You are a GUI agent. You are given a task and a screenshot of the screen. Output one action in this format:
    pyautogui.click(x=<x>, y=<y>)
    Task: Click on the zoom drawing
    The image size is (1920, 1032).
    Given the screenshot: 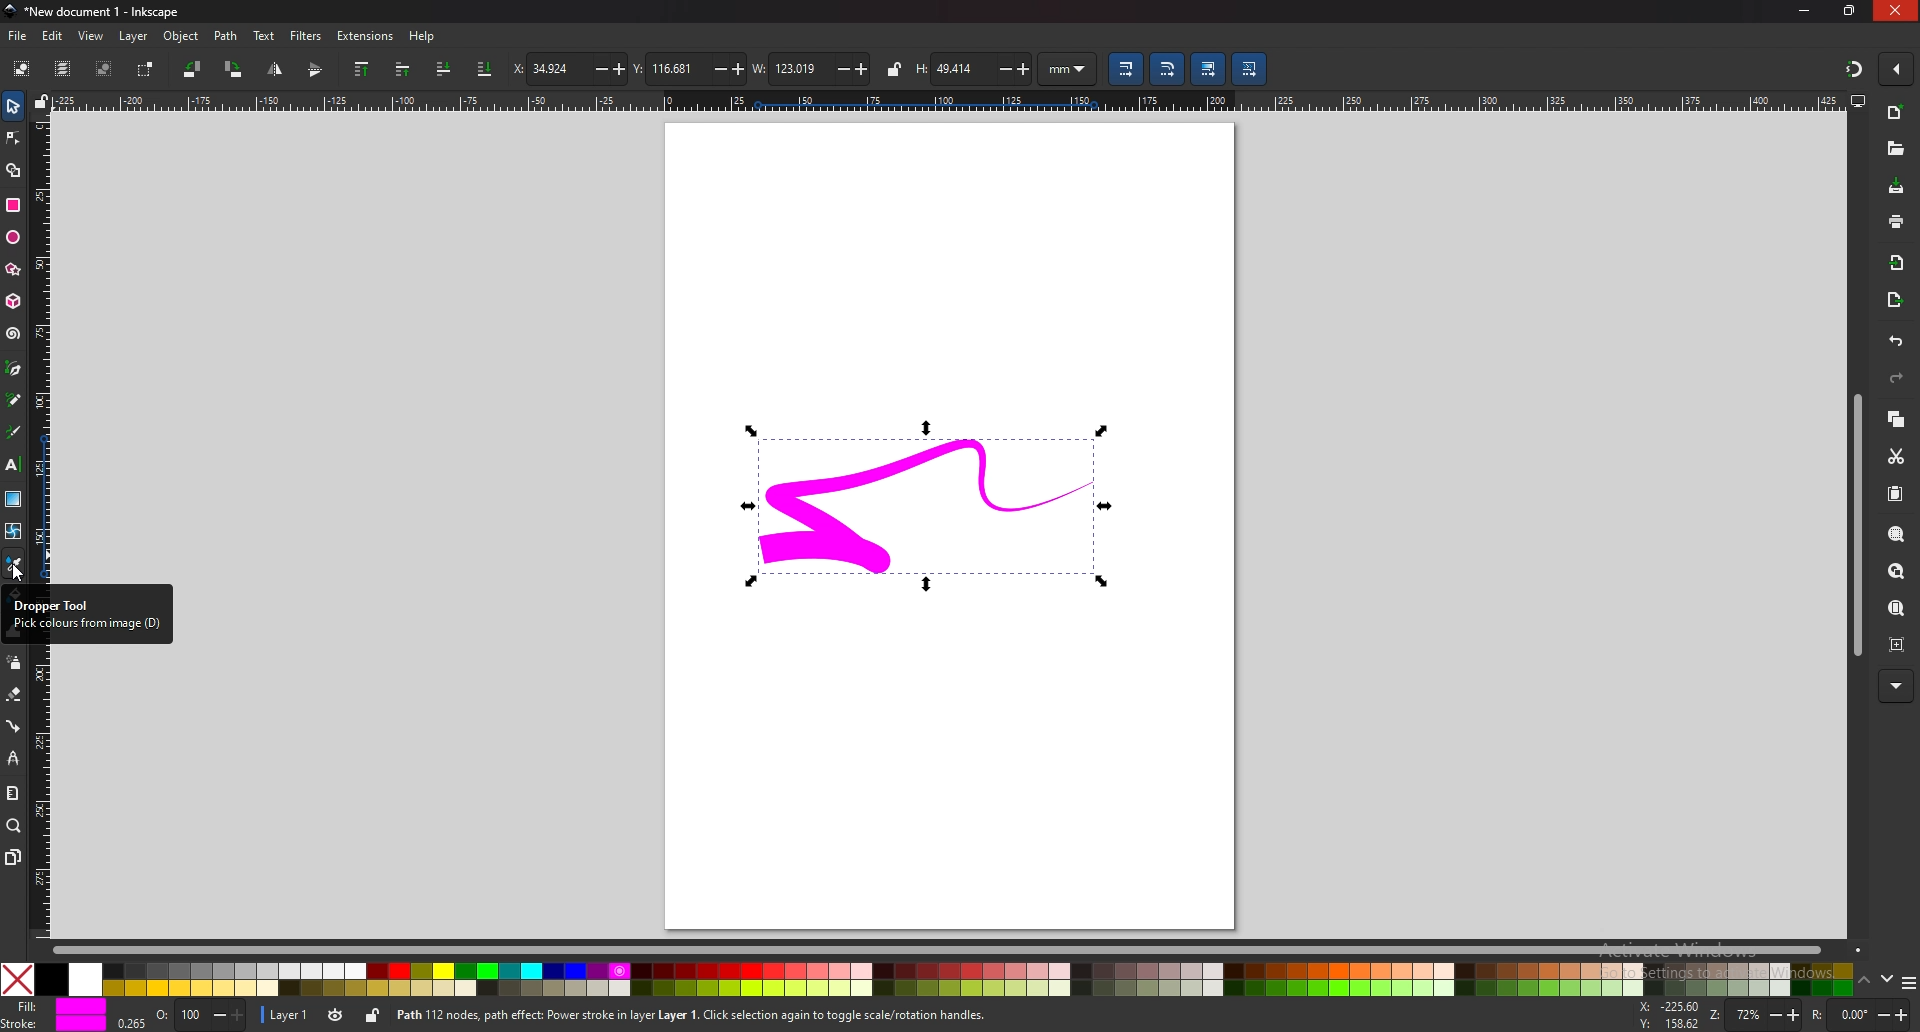 What is the action you would take?
    pyautogui.click(x=1897, y=570)
    